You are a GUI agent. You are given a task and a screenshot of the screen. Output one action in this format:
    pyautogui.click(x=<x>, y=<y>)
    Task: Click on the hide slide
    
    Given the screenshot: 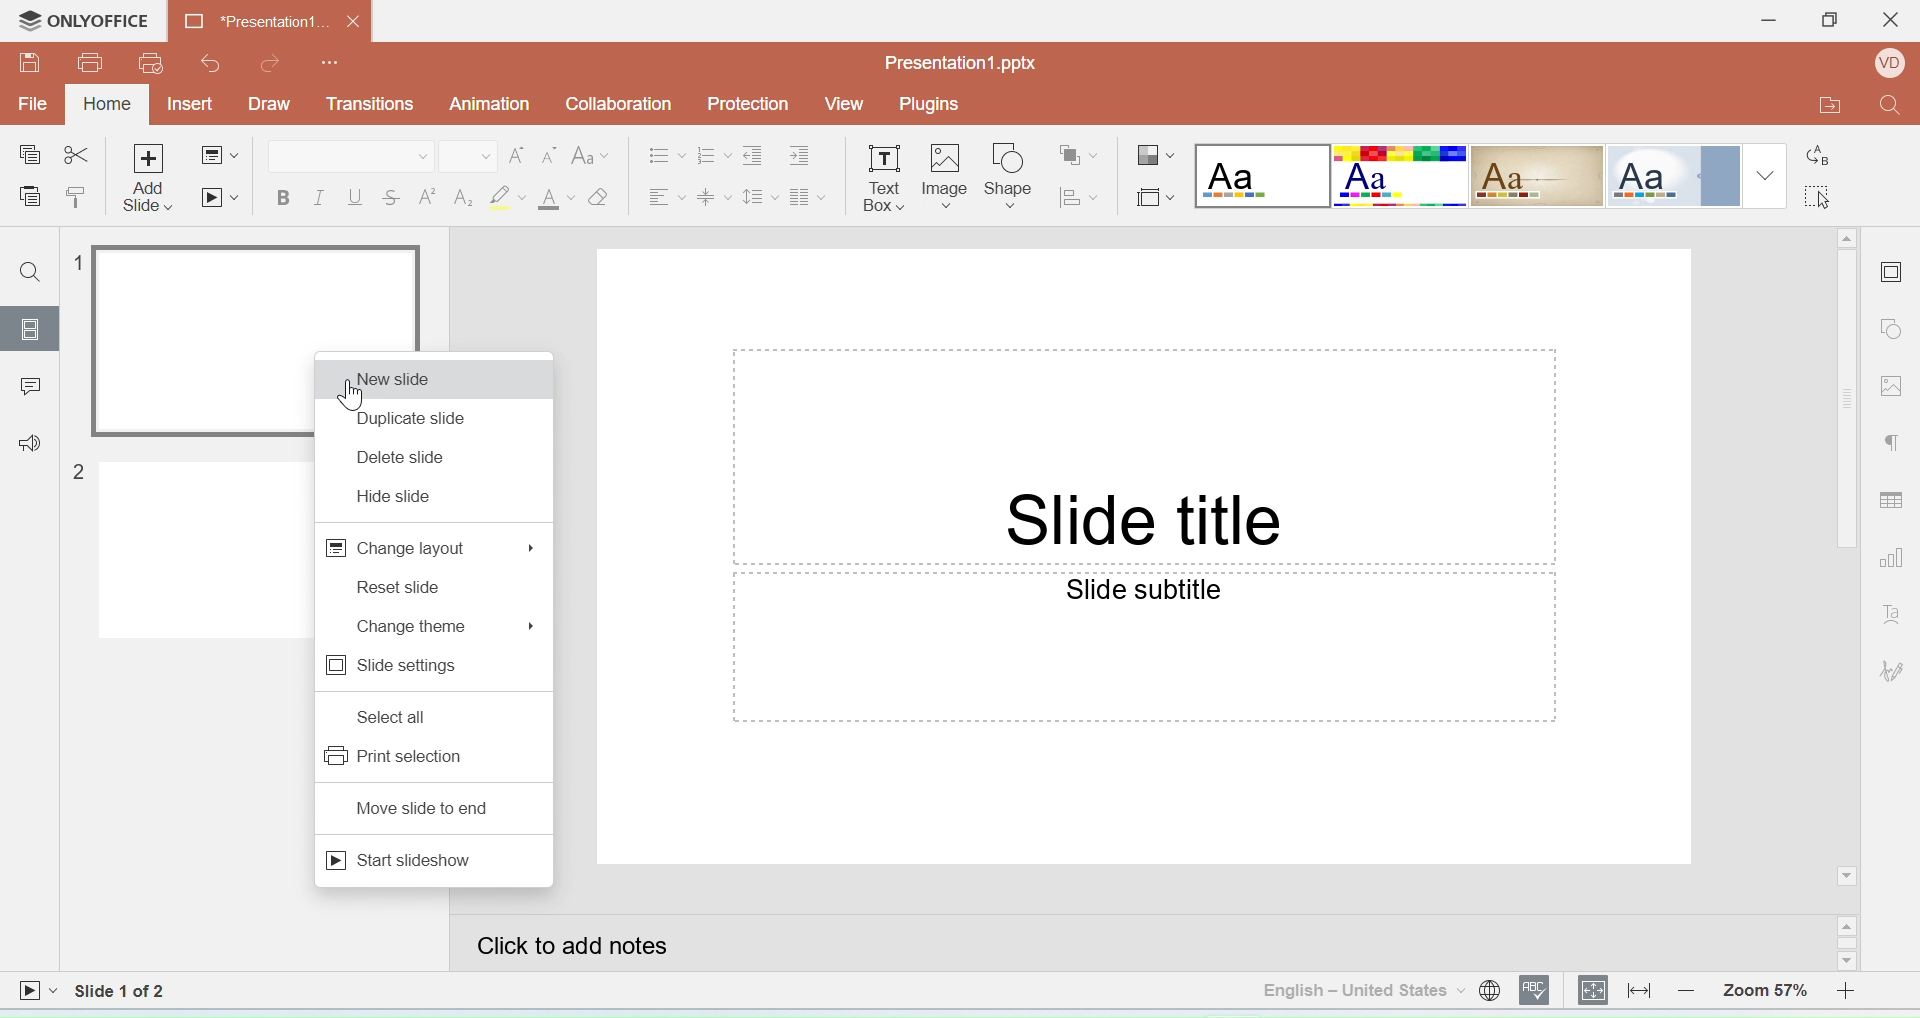 What is the action you would take?
    pyautogui.click(x=395, y=495)
    